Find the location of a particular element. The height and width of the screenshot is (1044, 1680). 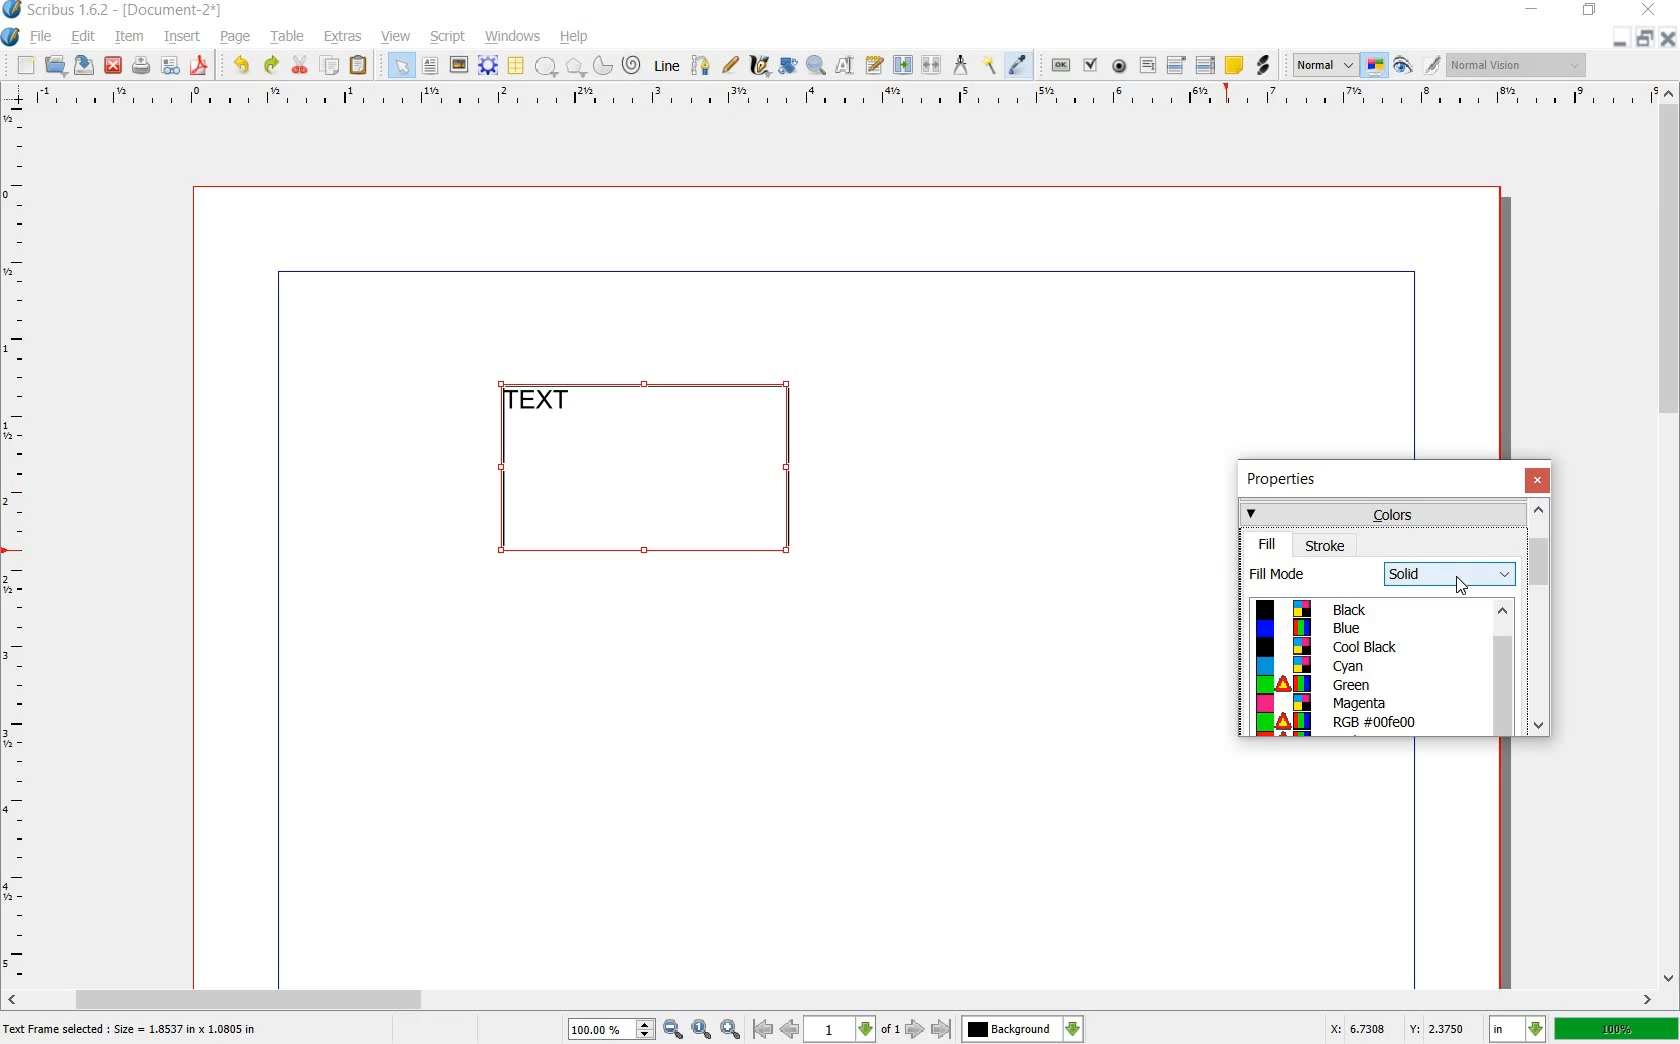

script is located at coordinates (449, 37).